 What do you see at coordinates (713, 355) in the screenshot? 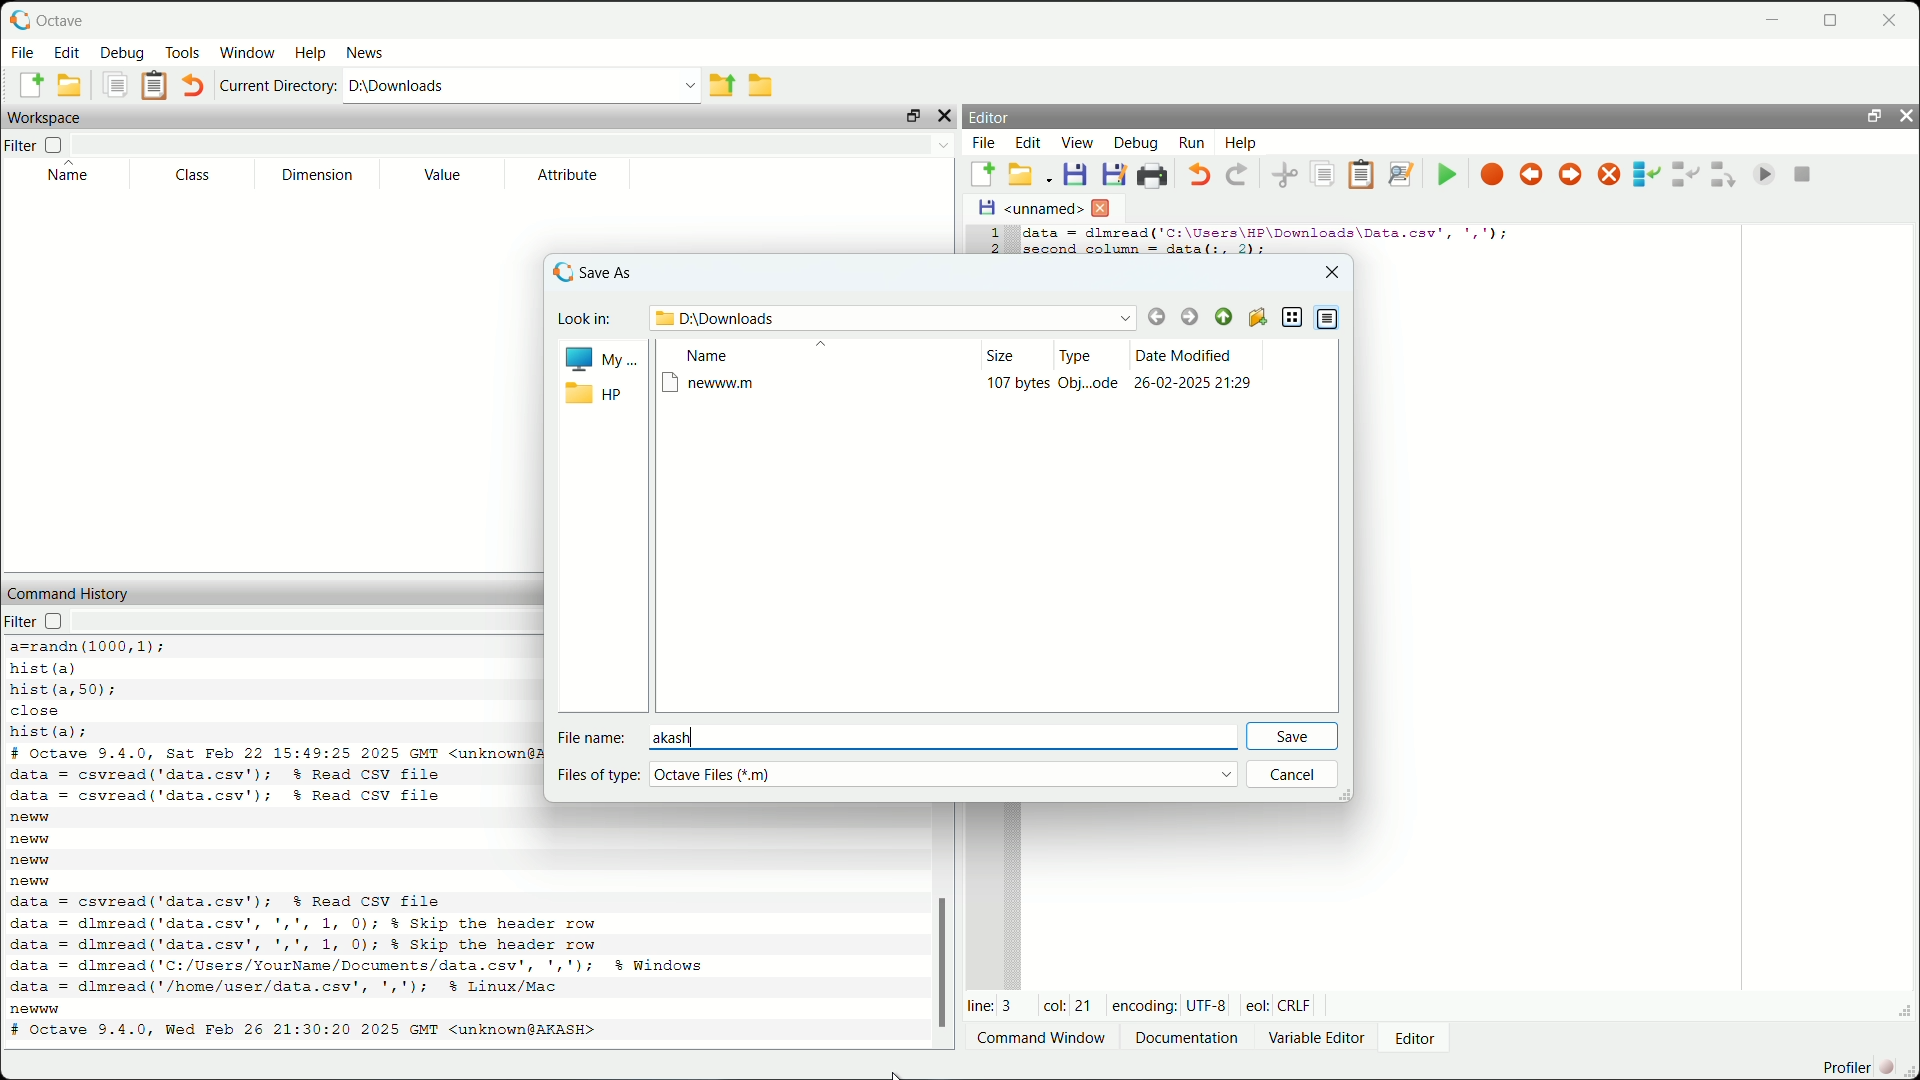
I see `name` at bounding box center [713, 355].